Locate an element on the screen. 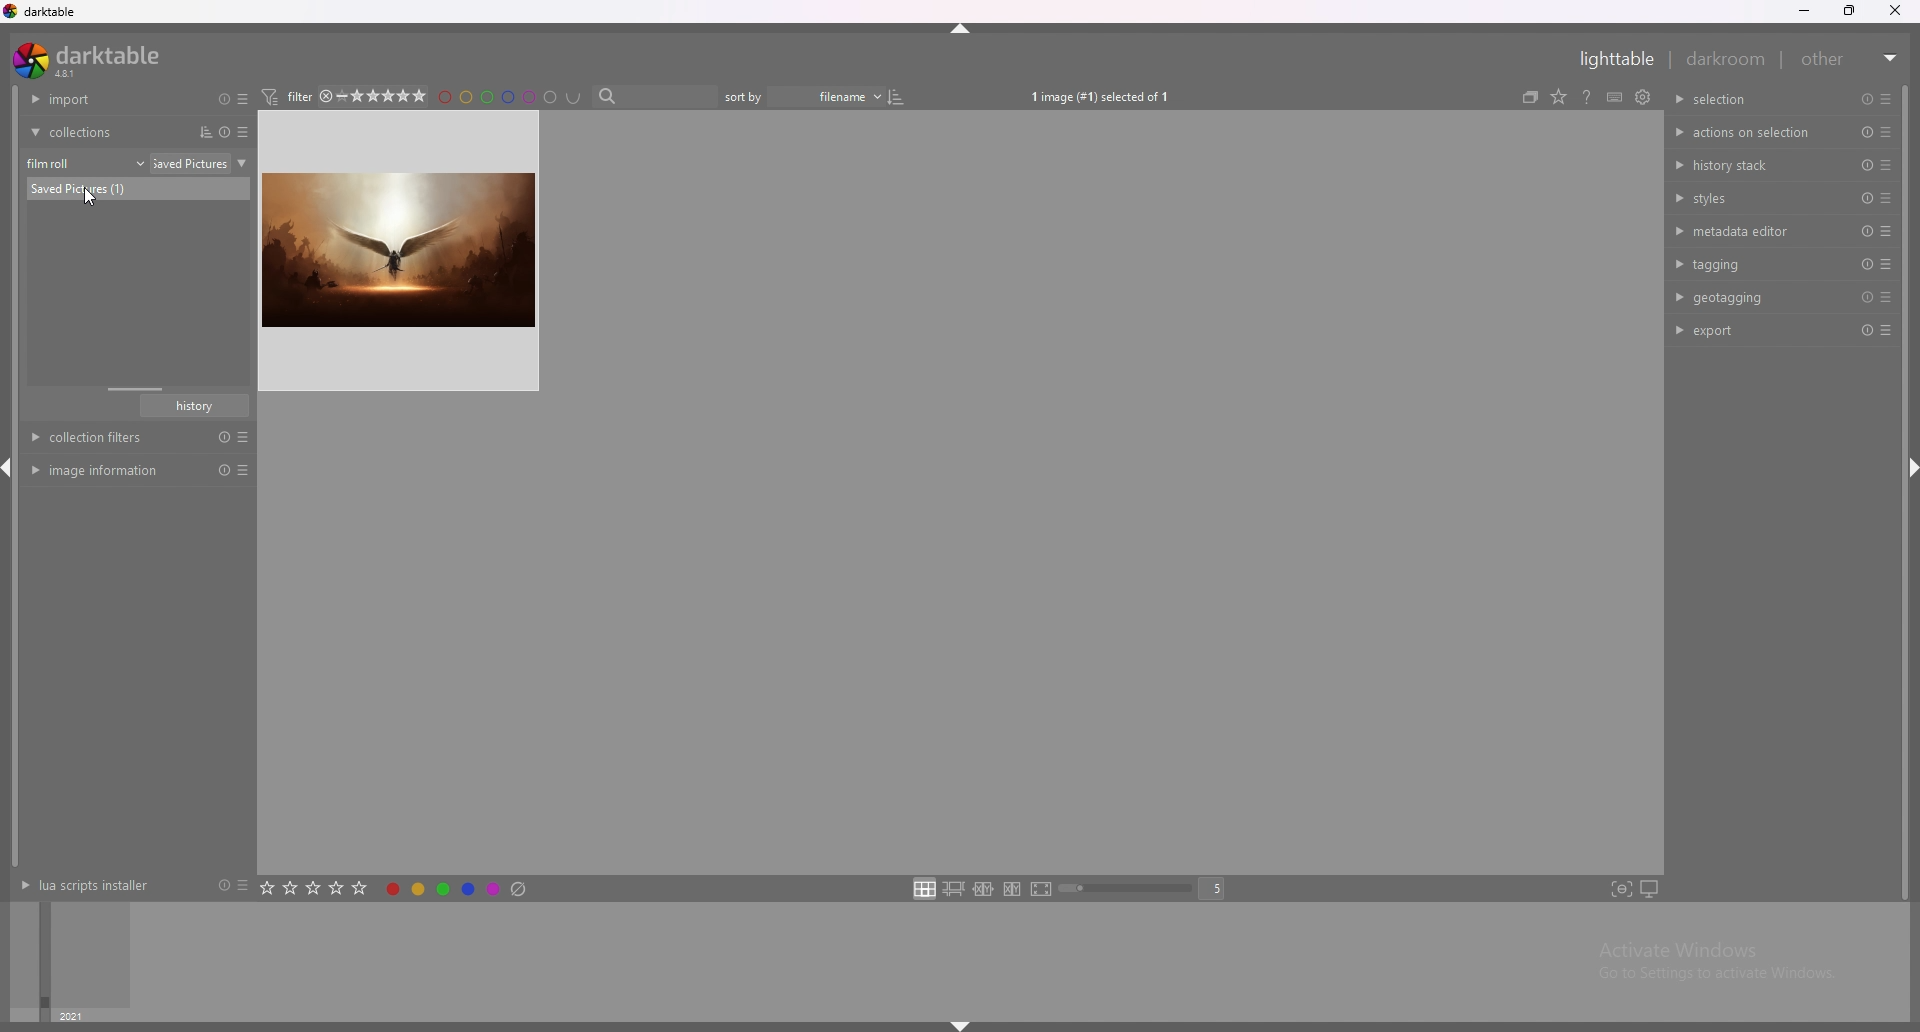 This screenshot has height=1032, width=1920. history stack is located at coordinates (1750, 164).